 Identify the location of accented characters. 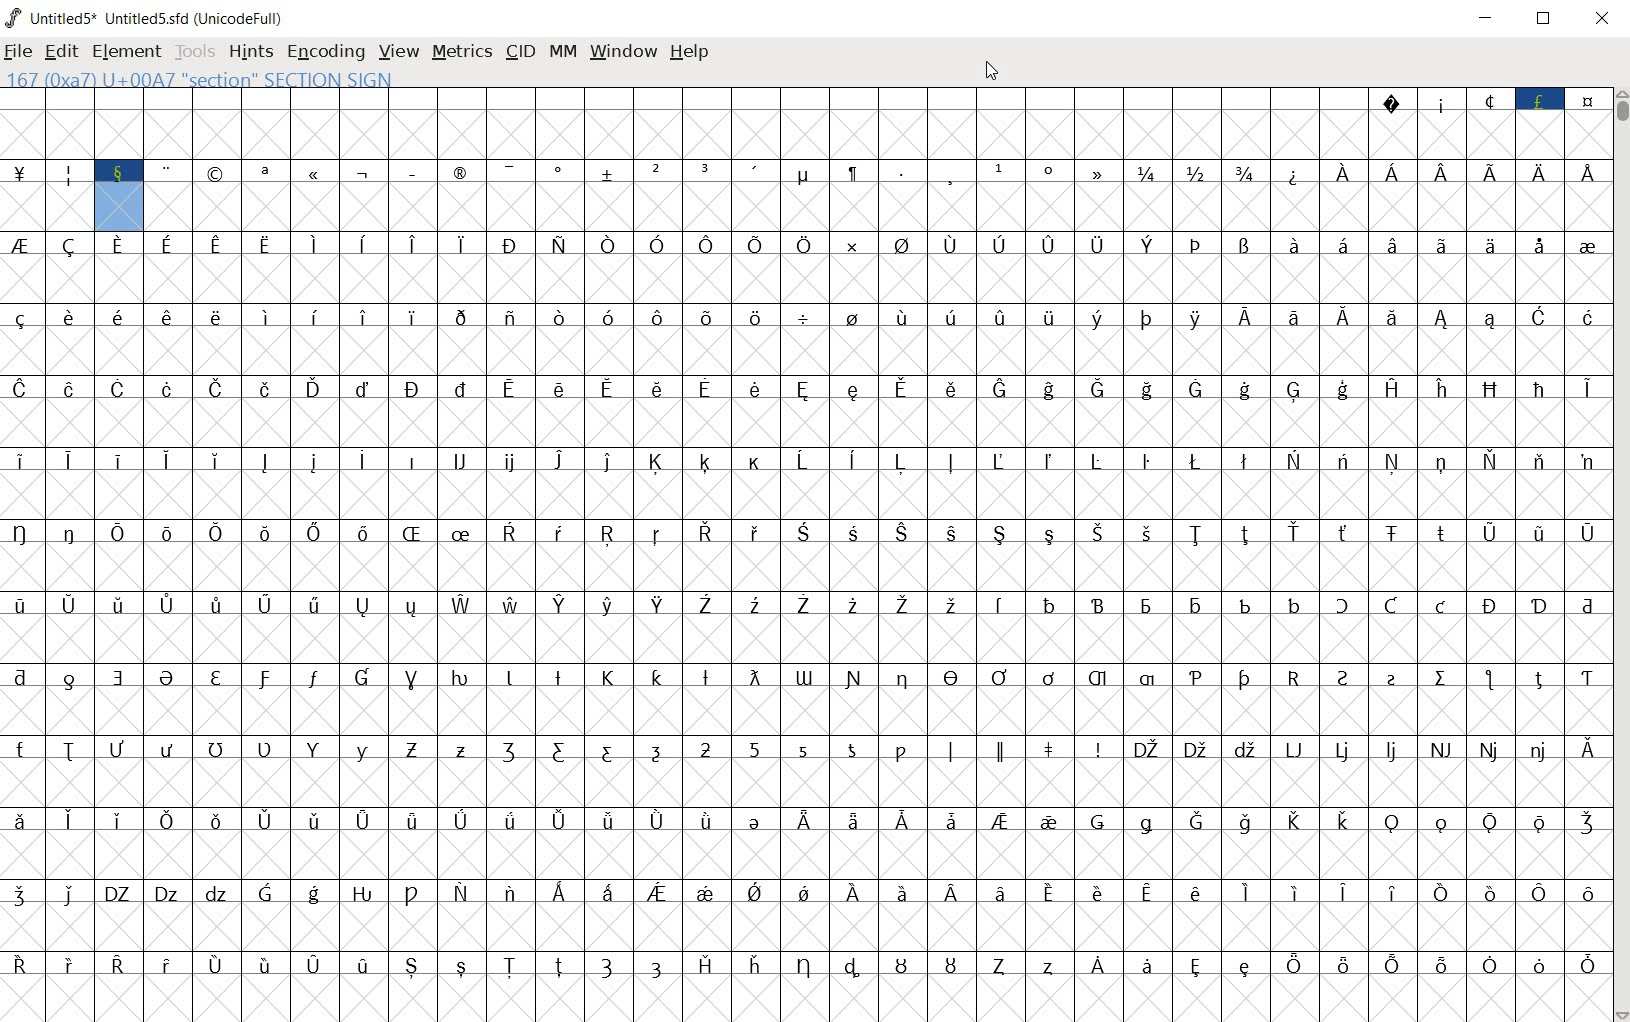
(1046, 628).